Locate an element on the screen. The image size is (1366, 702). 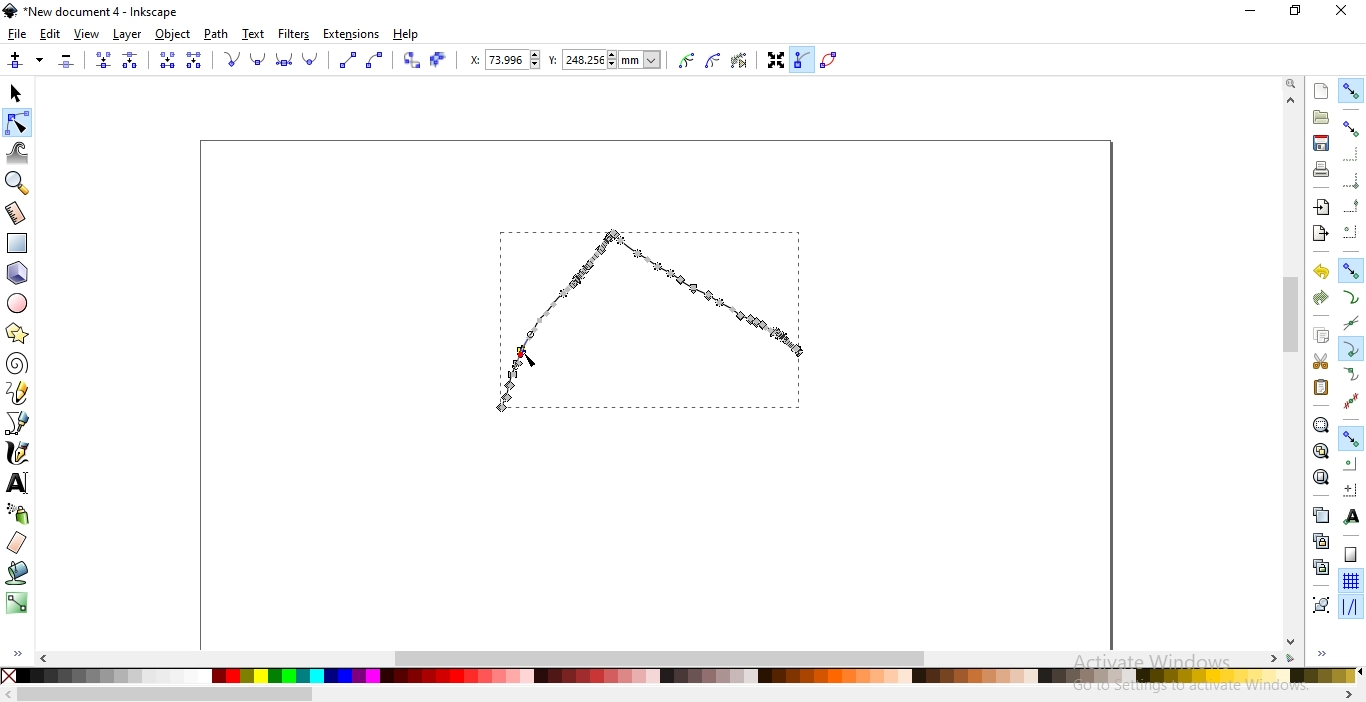
create circles, arcs, and ellipses is located at coordinates (18, 303).